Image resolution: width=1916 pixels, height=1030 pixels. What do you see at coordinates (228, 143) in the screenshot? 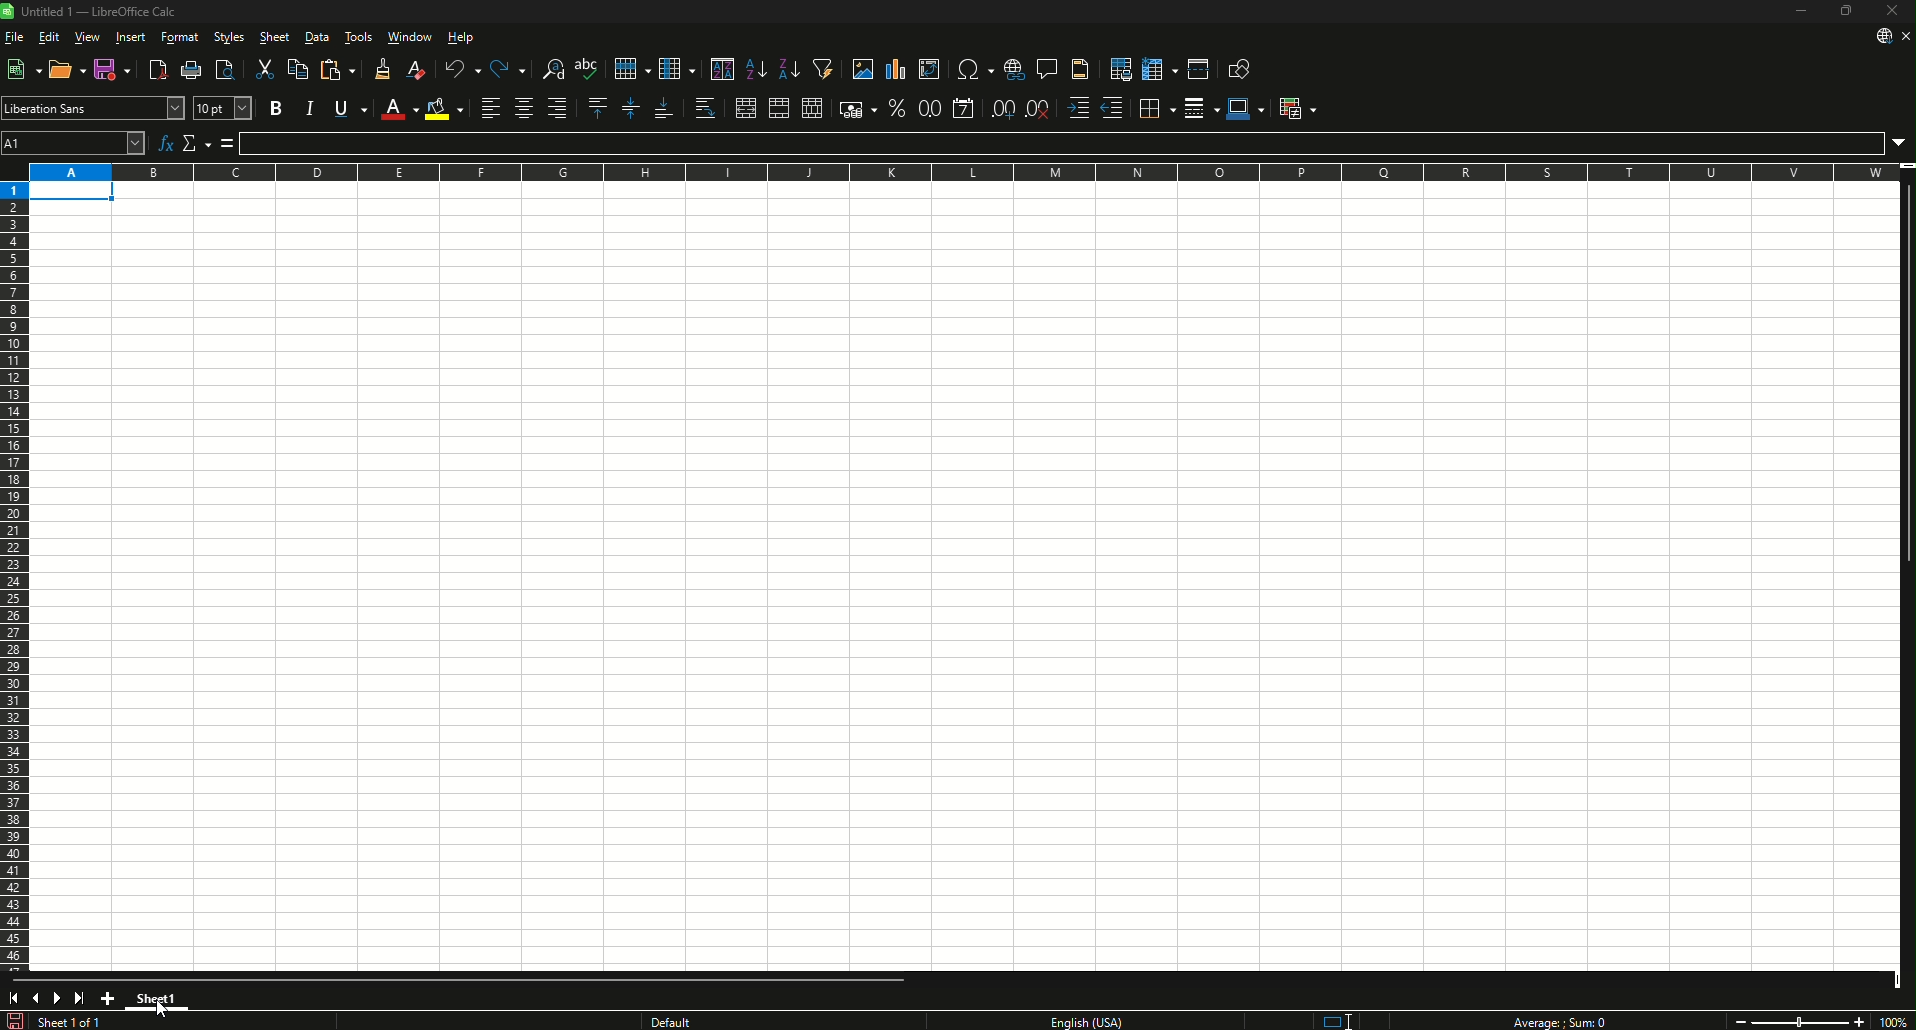
I see `Formula` at bounding box center [228, 143].